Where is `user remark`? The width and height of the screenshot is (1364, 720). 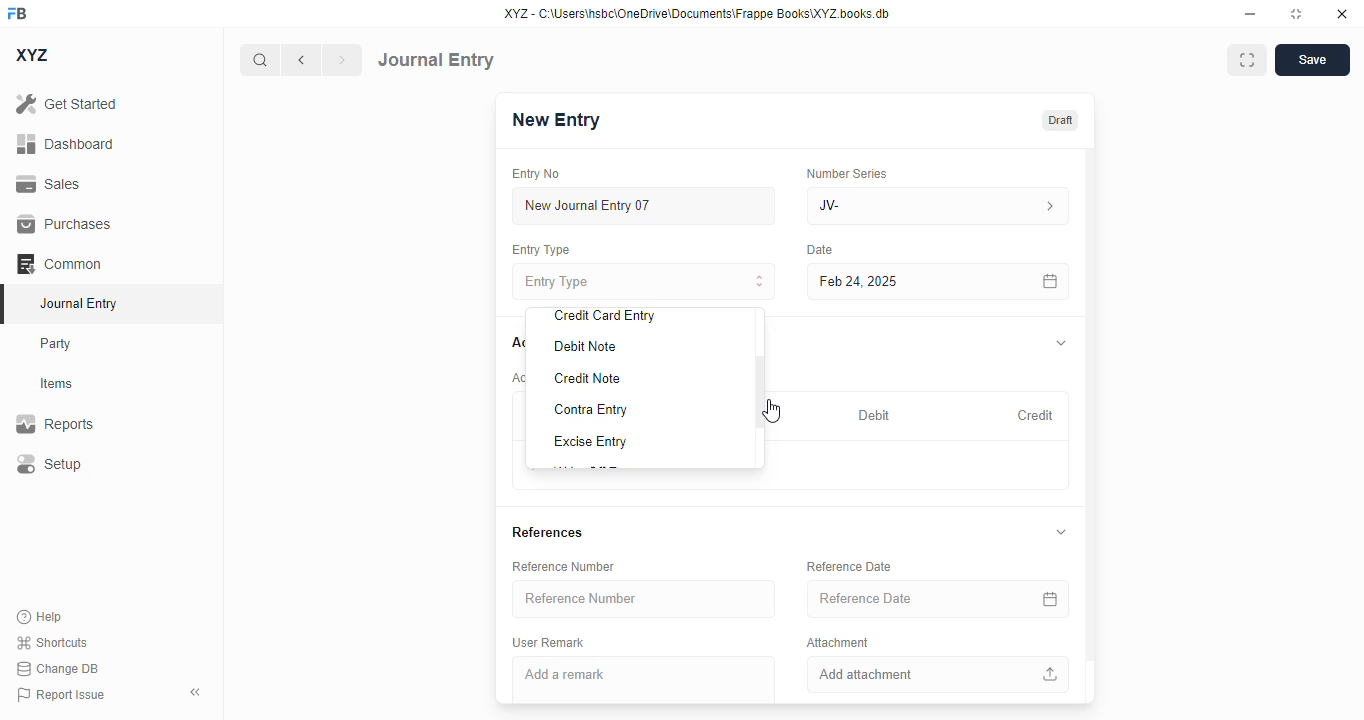 user remark is located at coordinates (550, 642).